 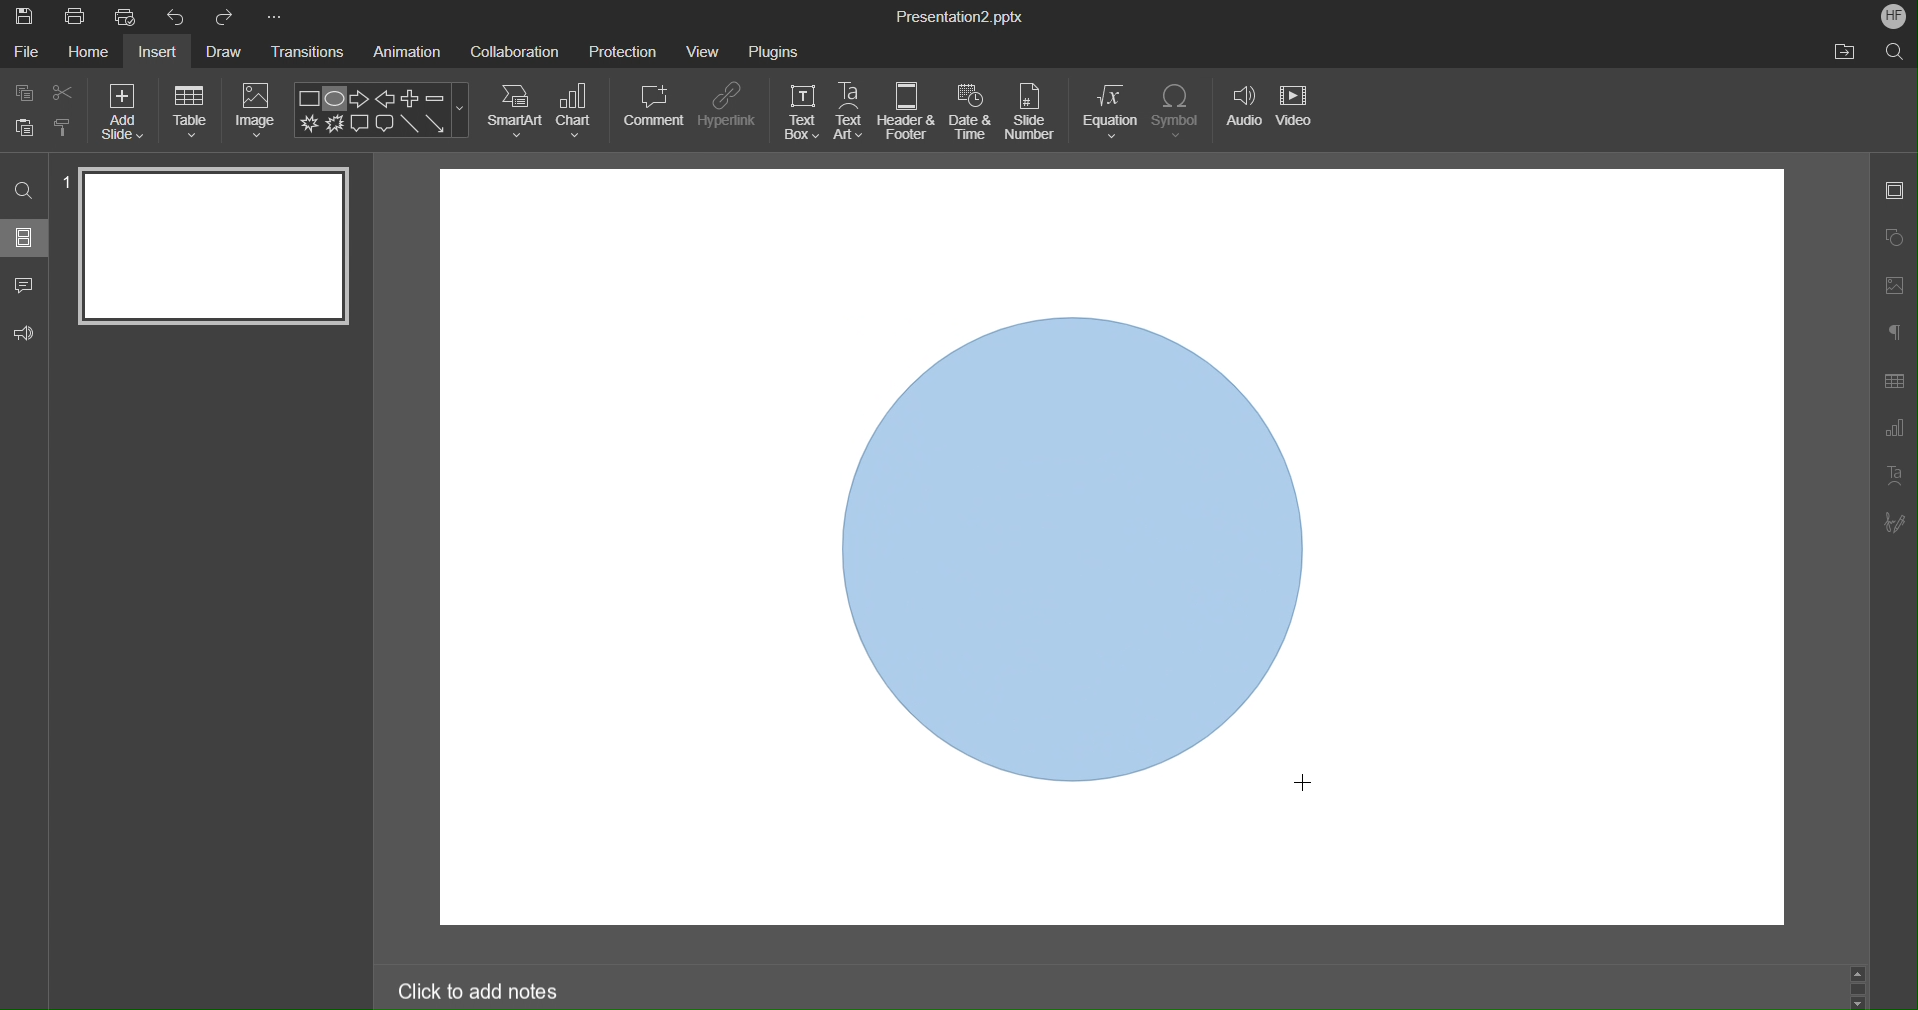 What do you see at coordinates (515, 50) in the screenshot?
I see `Collaboration` at bounding box center [515, 50].